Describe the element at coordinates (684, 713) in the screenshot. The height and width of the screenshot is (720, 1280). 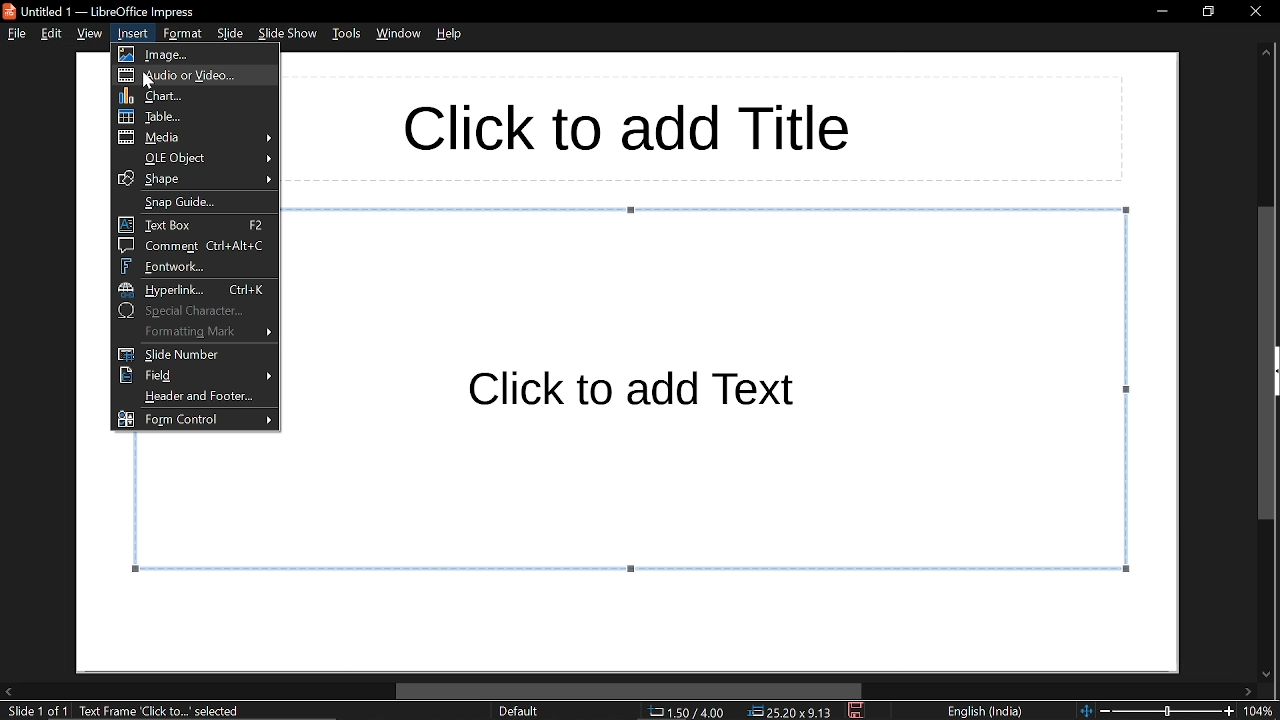
I see `co-ordinate` at that location.